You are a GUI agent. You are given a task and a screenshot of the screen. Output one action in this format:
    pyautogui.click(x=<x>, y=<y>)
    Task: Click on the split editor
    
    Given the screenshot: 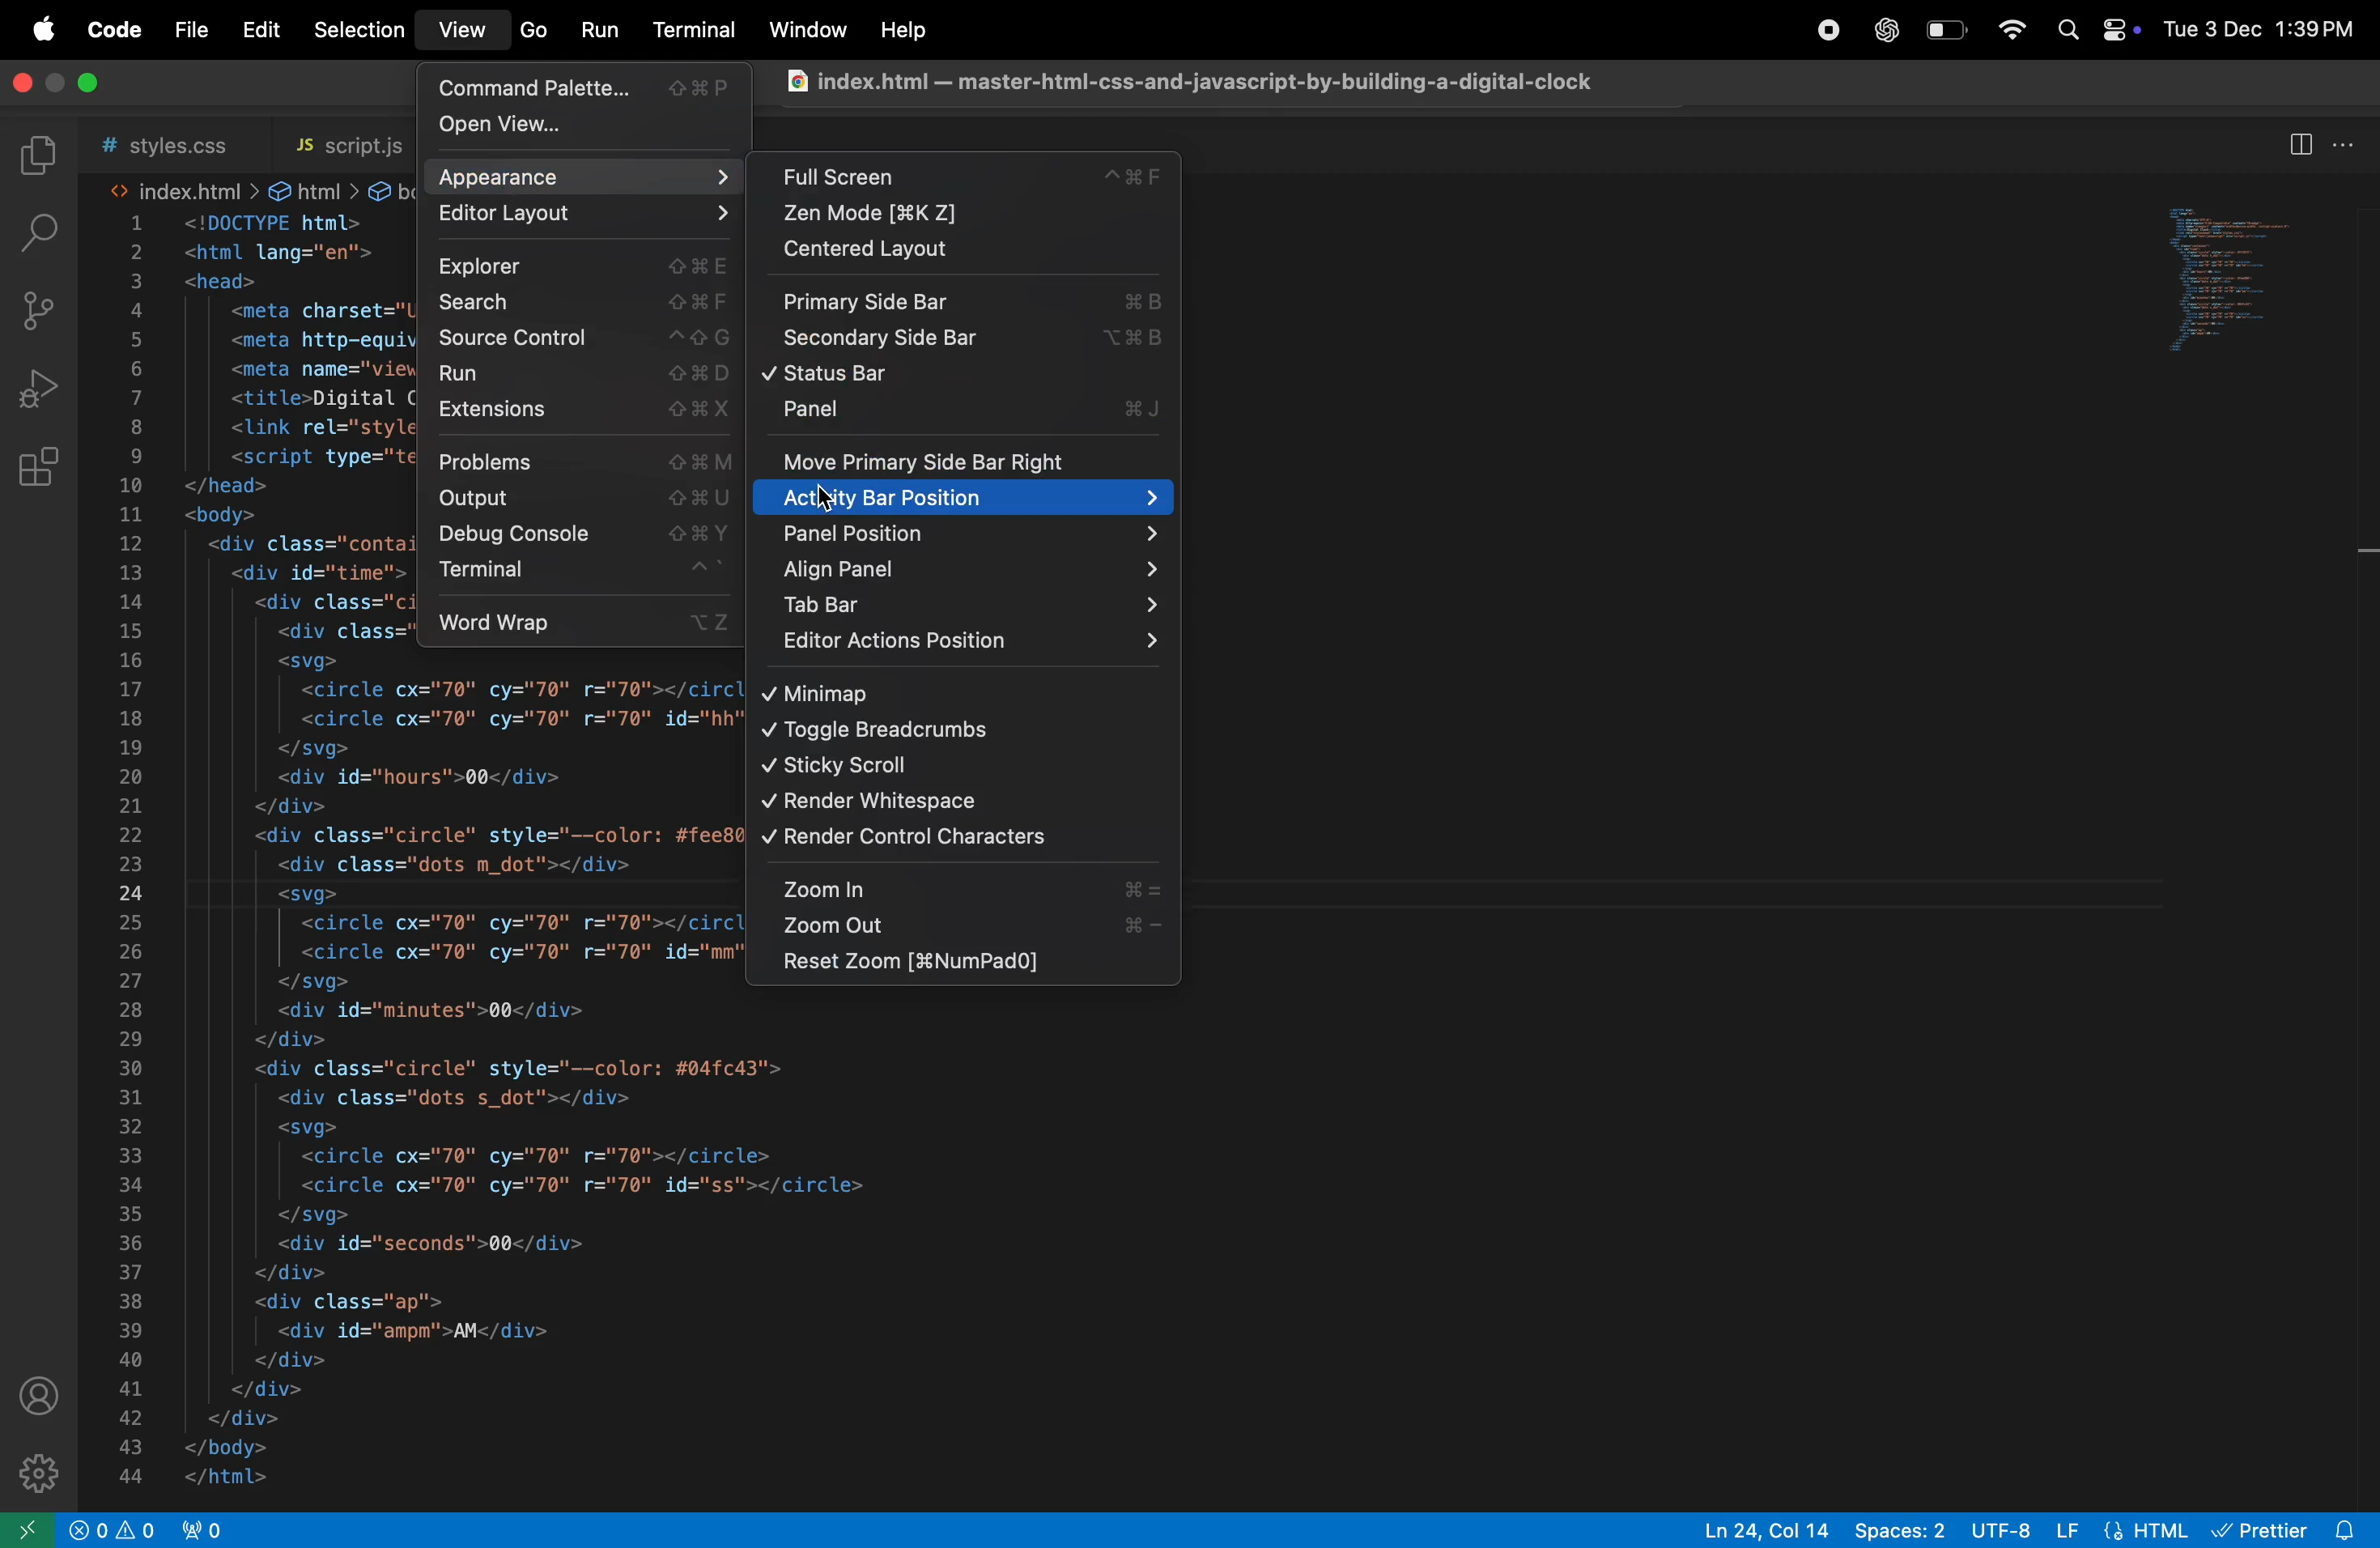 What is the action you would take?
    pyautogui.click(x=2299, y=144)
    